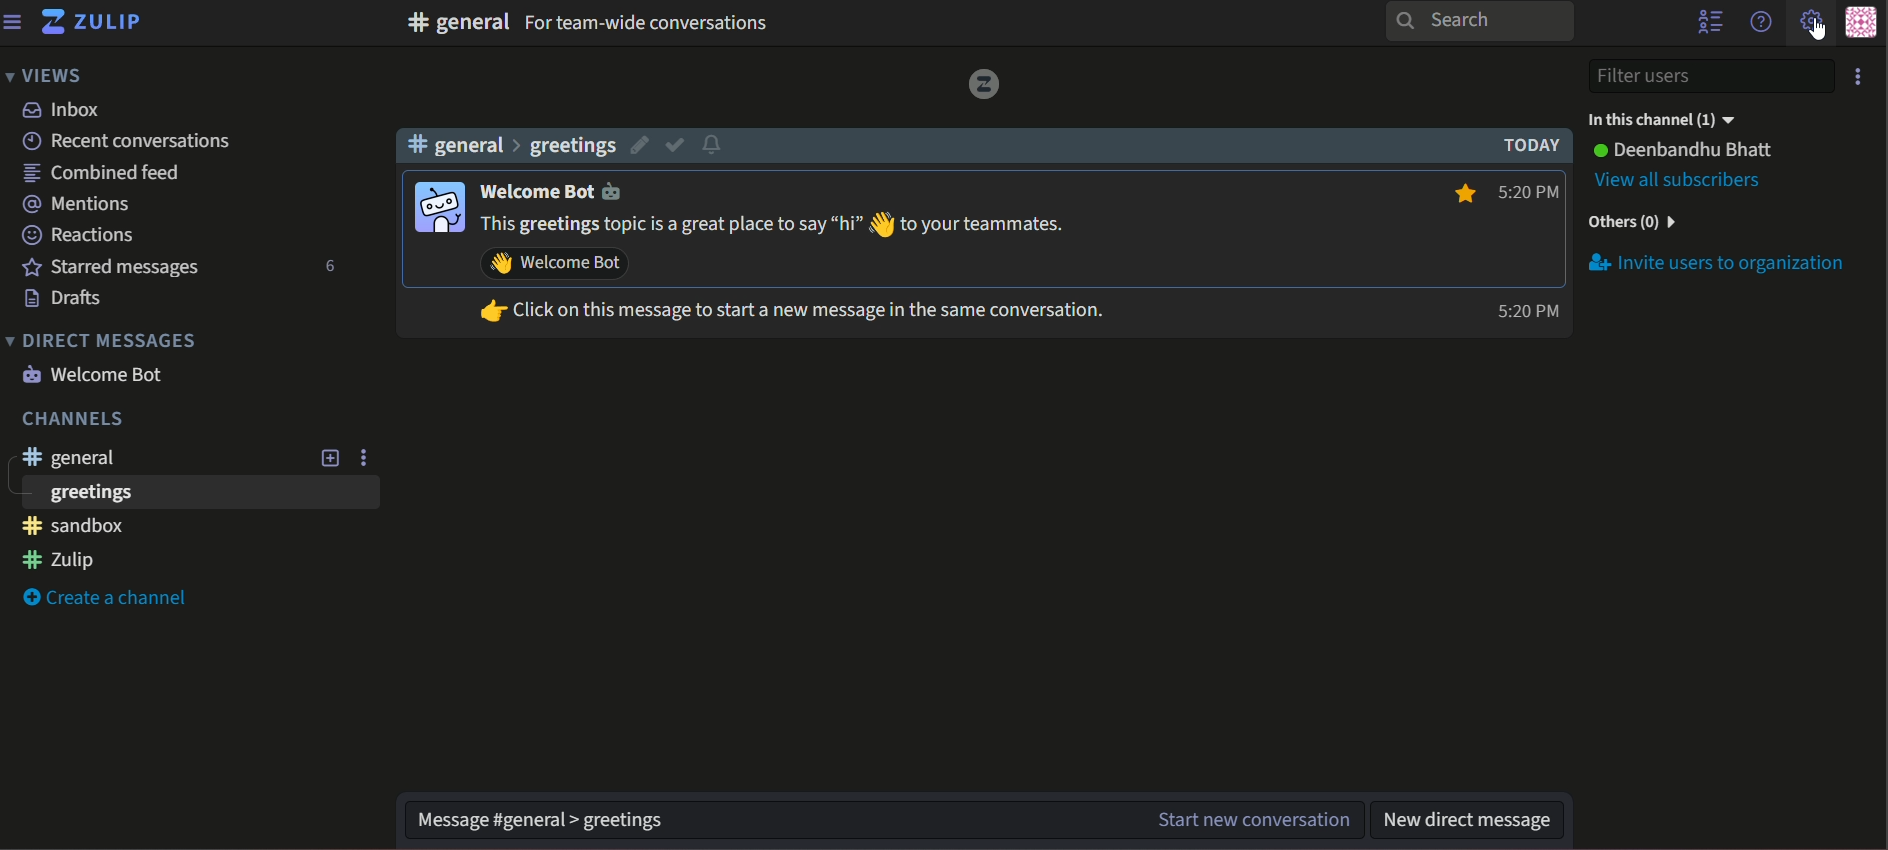  What do you see at coordinates (329, 458) in the screenshot?
I see `expand` at bounding box center [329, 458].